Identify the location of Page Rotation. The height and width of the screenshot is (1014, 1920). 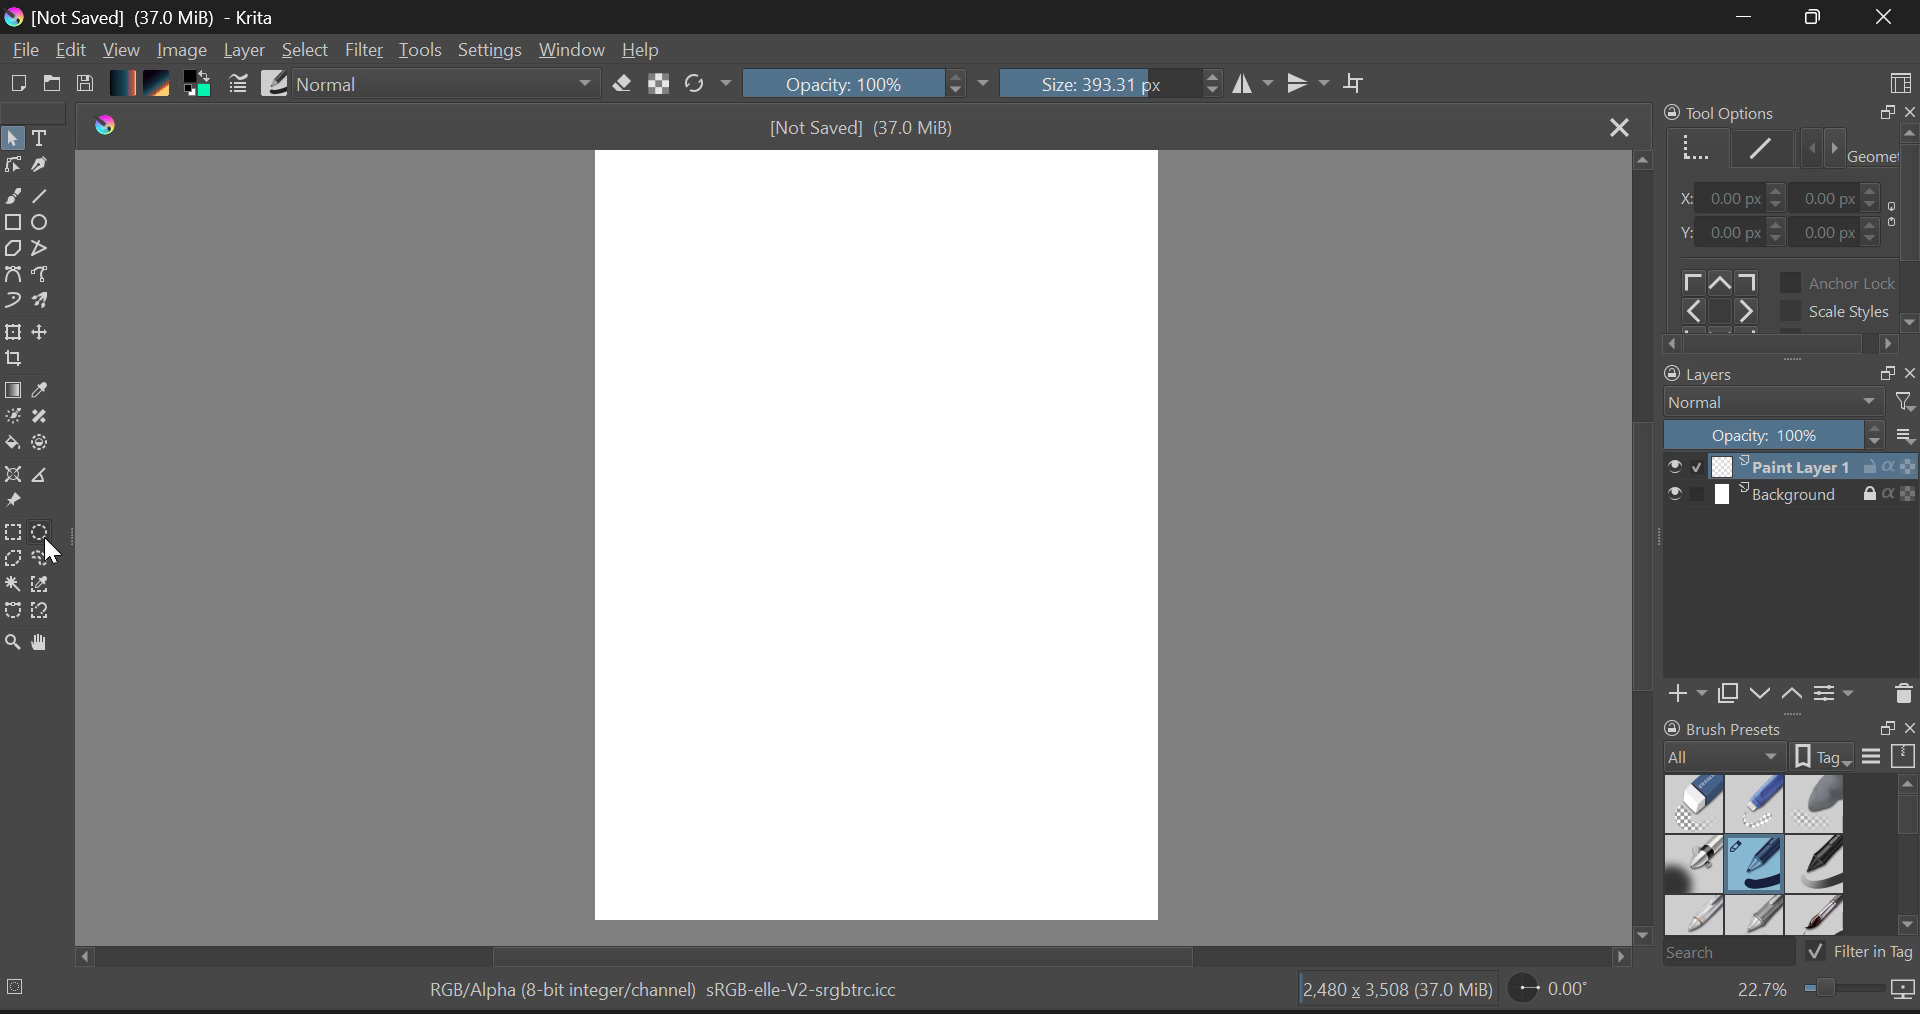
(1550, 992).